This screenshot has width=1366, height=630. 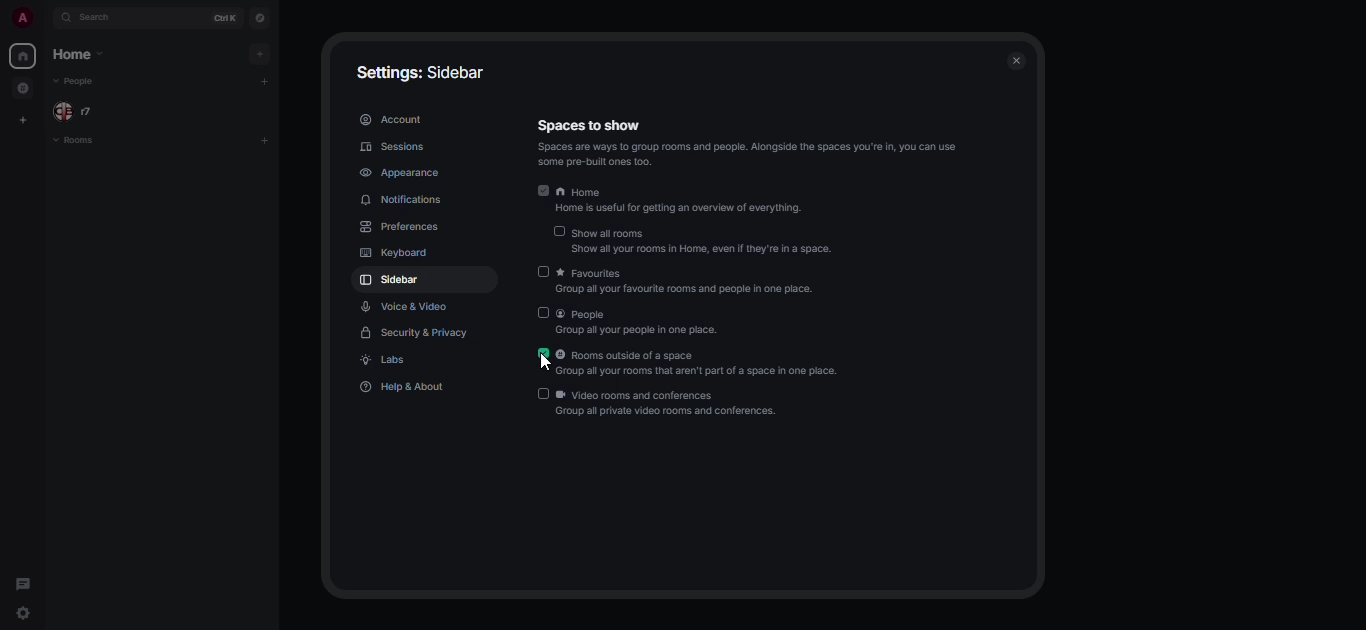 What do you see at coordinates (757, 155) in the screenshot?
I see `Spaces are ways 10 group rooms and people. Alongside the spaces you're in, you can use some pre-built ones 100.` at bounding box center [757, 155].